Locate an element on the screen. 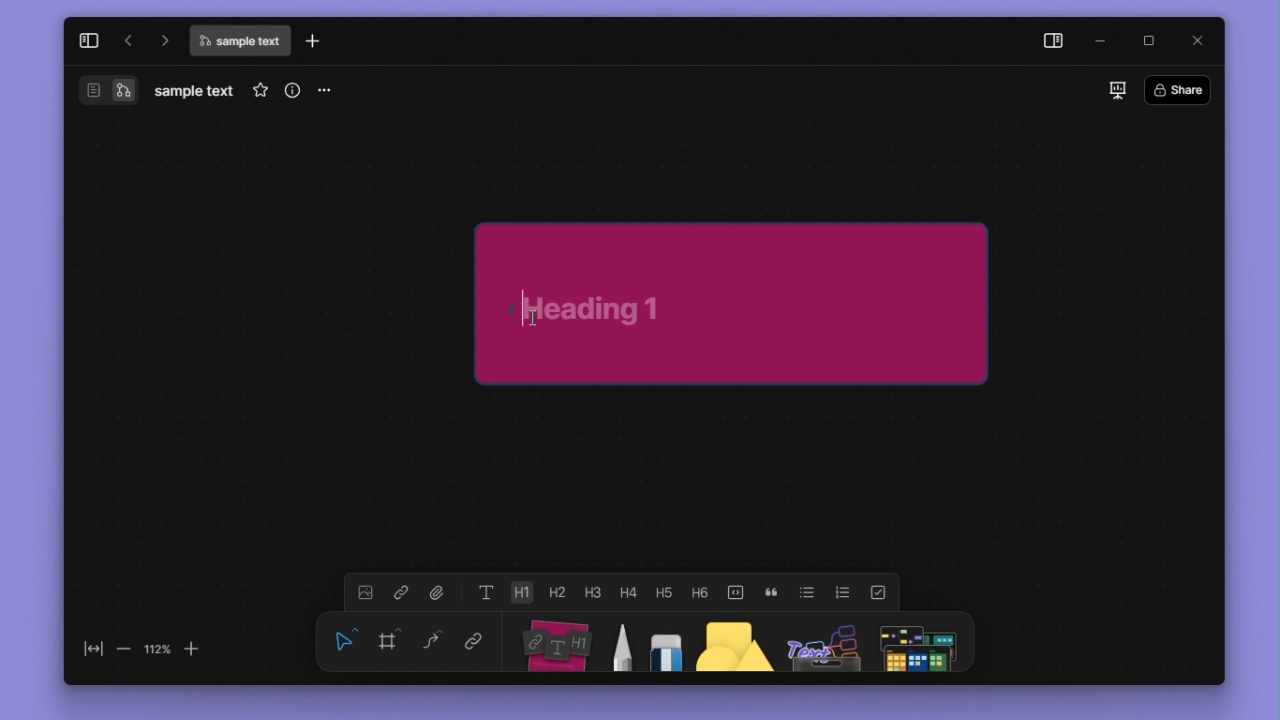 The image size is (1280, 720). go forward is located at coordinates (163, 40).